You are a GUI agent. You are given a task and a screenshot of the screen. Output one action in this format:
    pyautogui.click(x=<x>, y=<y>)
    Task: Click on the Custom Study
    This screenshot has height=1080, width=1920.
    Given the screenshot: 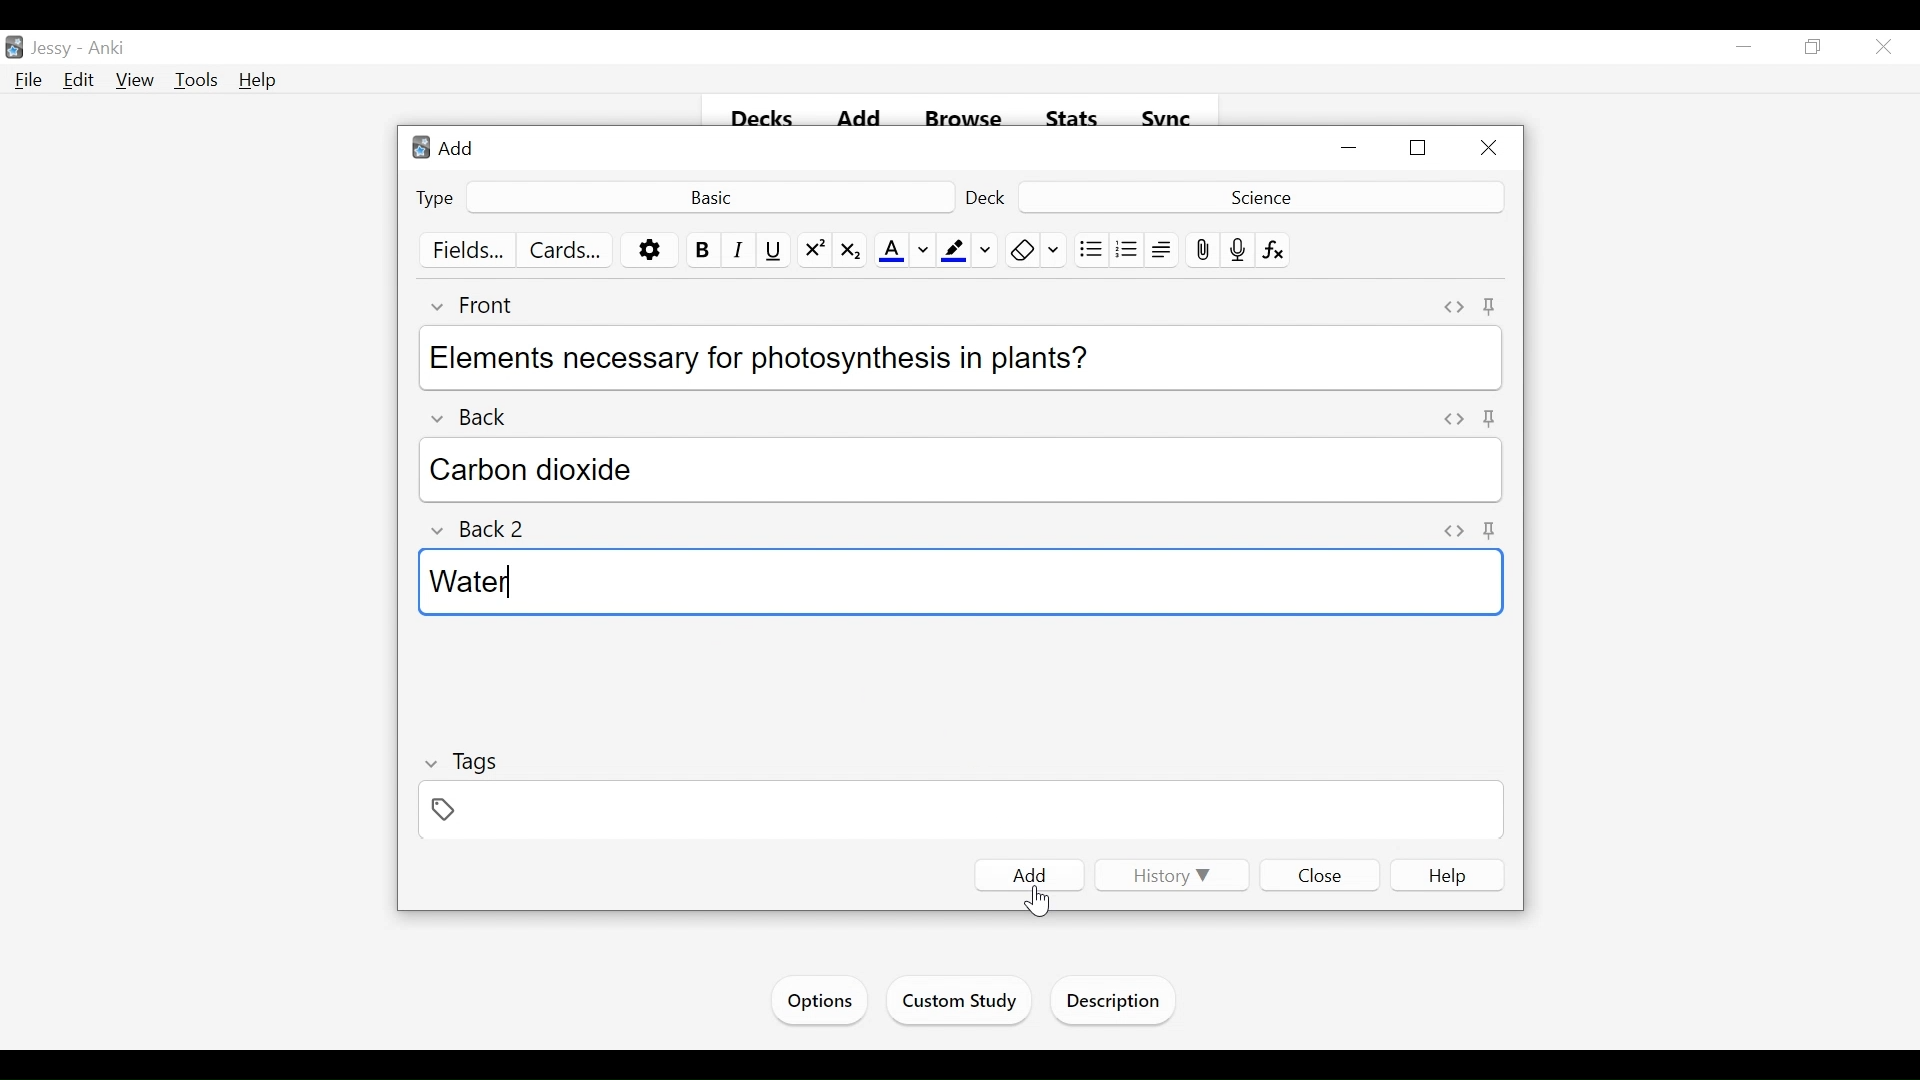 What is the action you would take?
    pyautogui.click(x=961, y=1004)
    